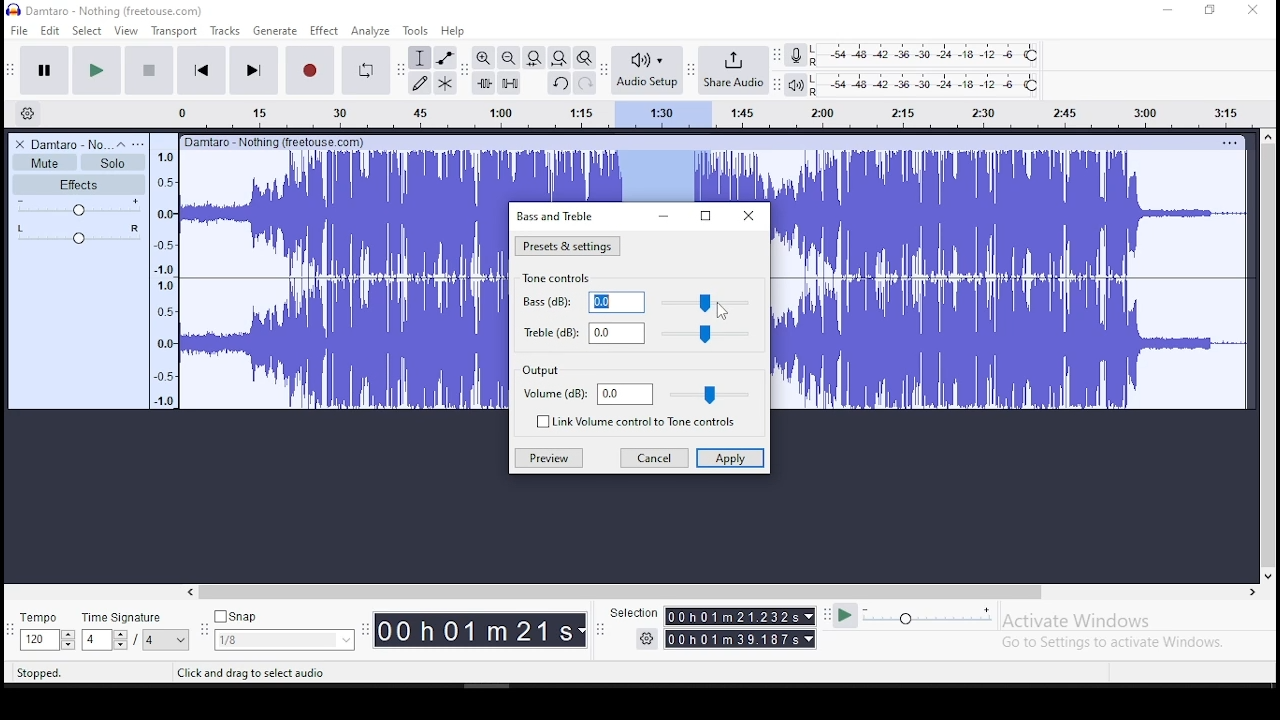 This screenshot has width=1280, height=720. Describe the element at coordinates (174, 31) in the screenshot. I see `transport` at that location.